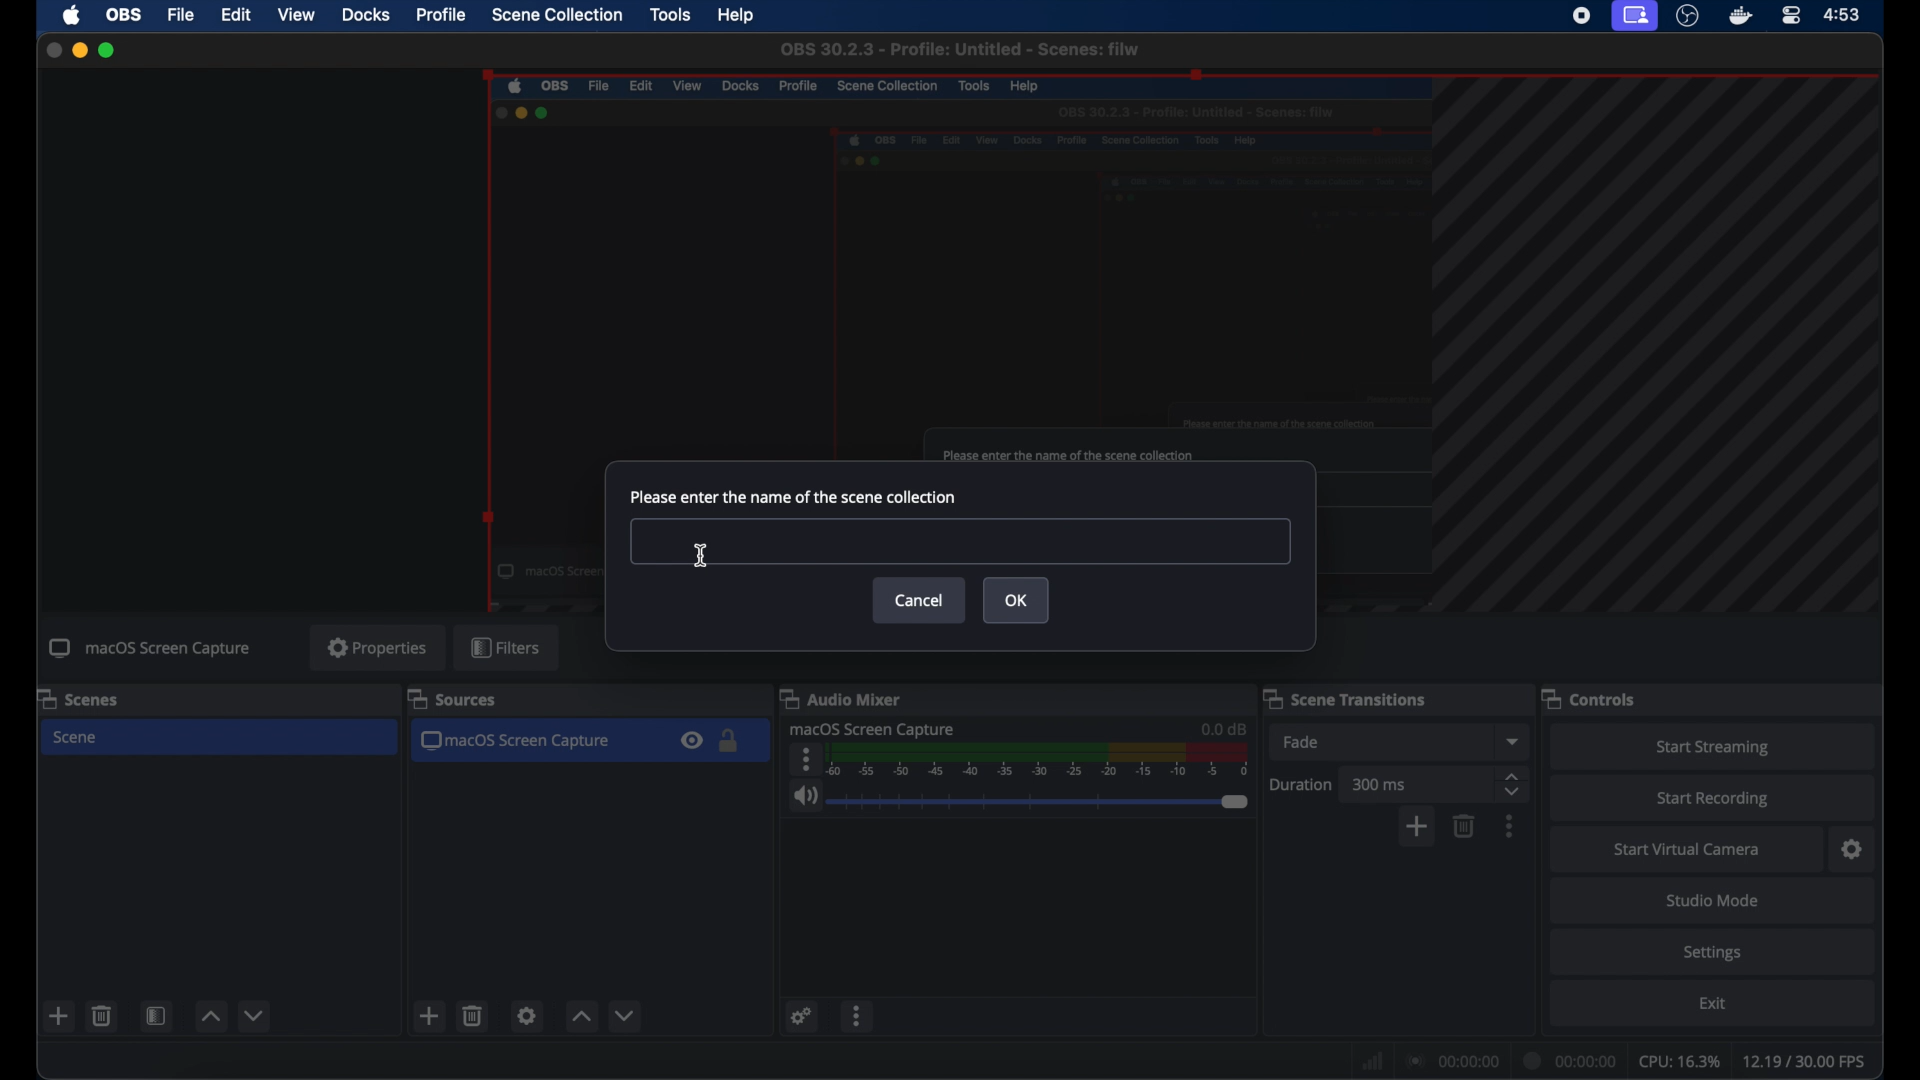 The width and height of the screenshot is (1920, 1080). Describe the element at coordinates (1738, 16) in the screenshot. I see `docker` at that location.